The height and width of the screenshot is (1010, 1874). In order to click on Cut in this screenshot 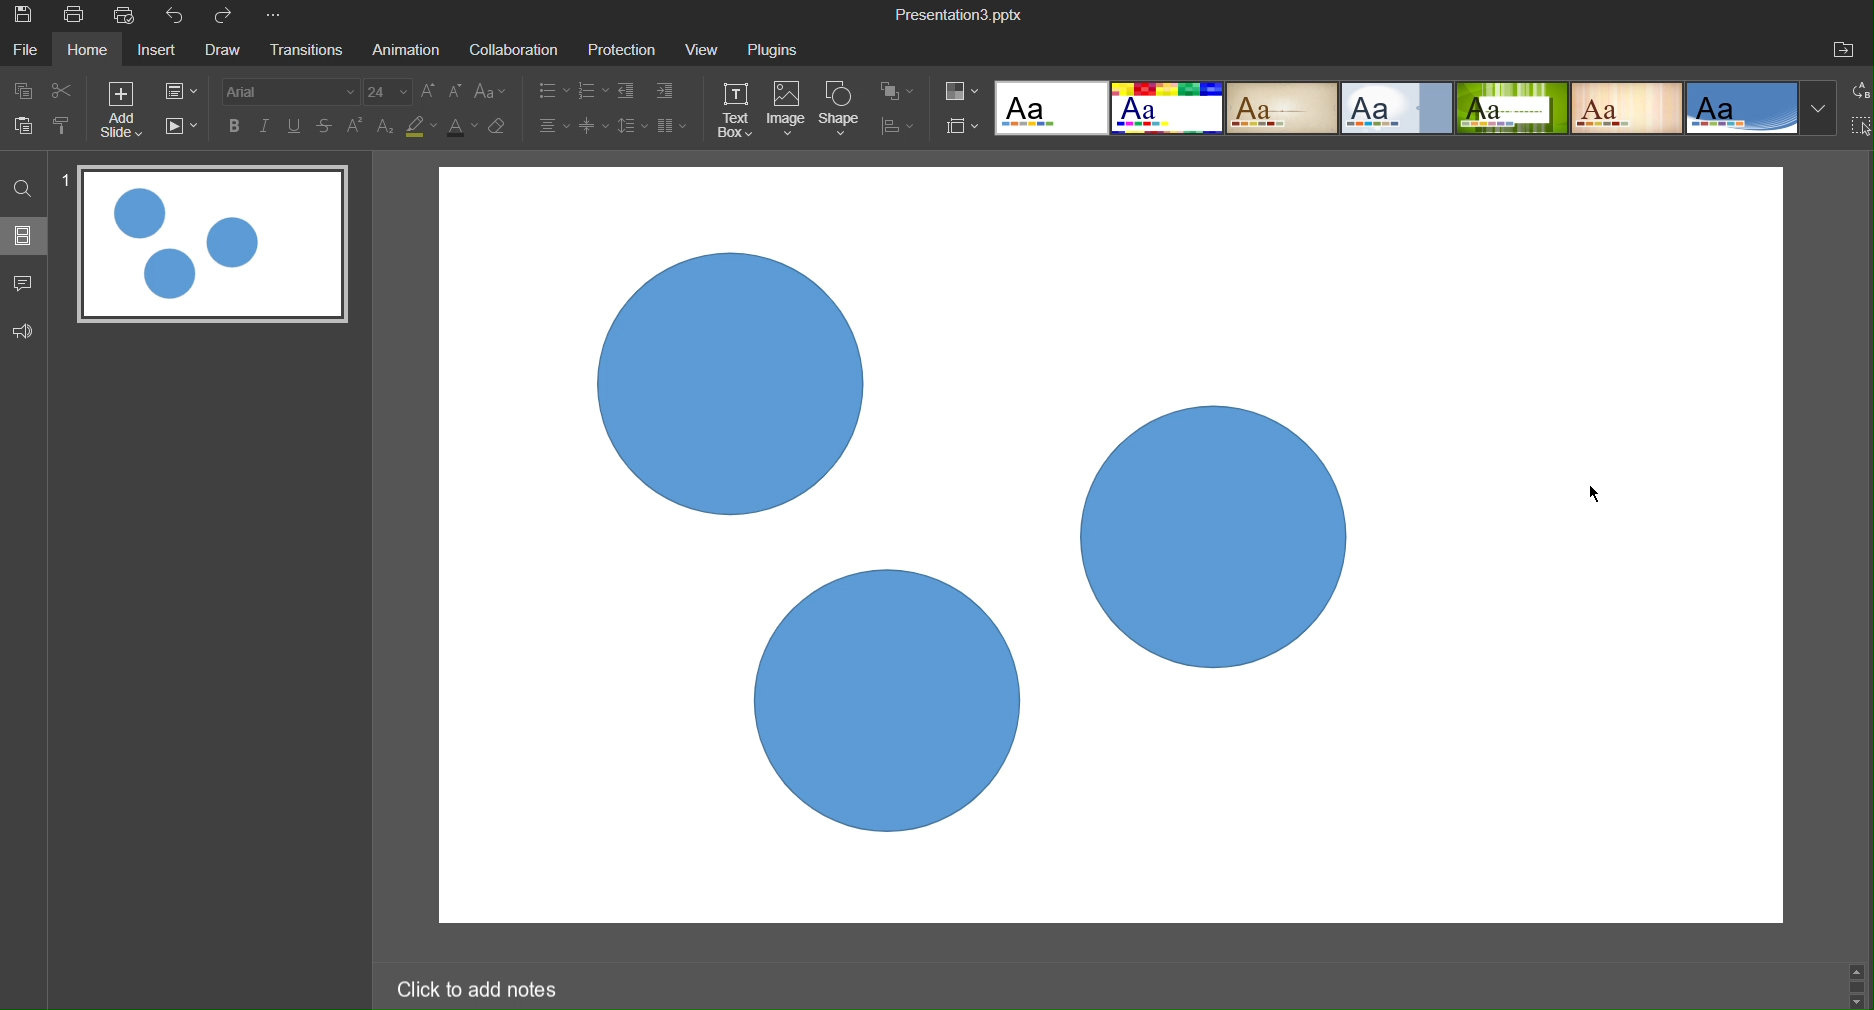, I will do `click(73, 95)`.